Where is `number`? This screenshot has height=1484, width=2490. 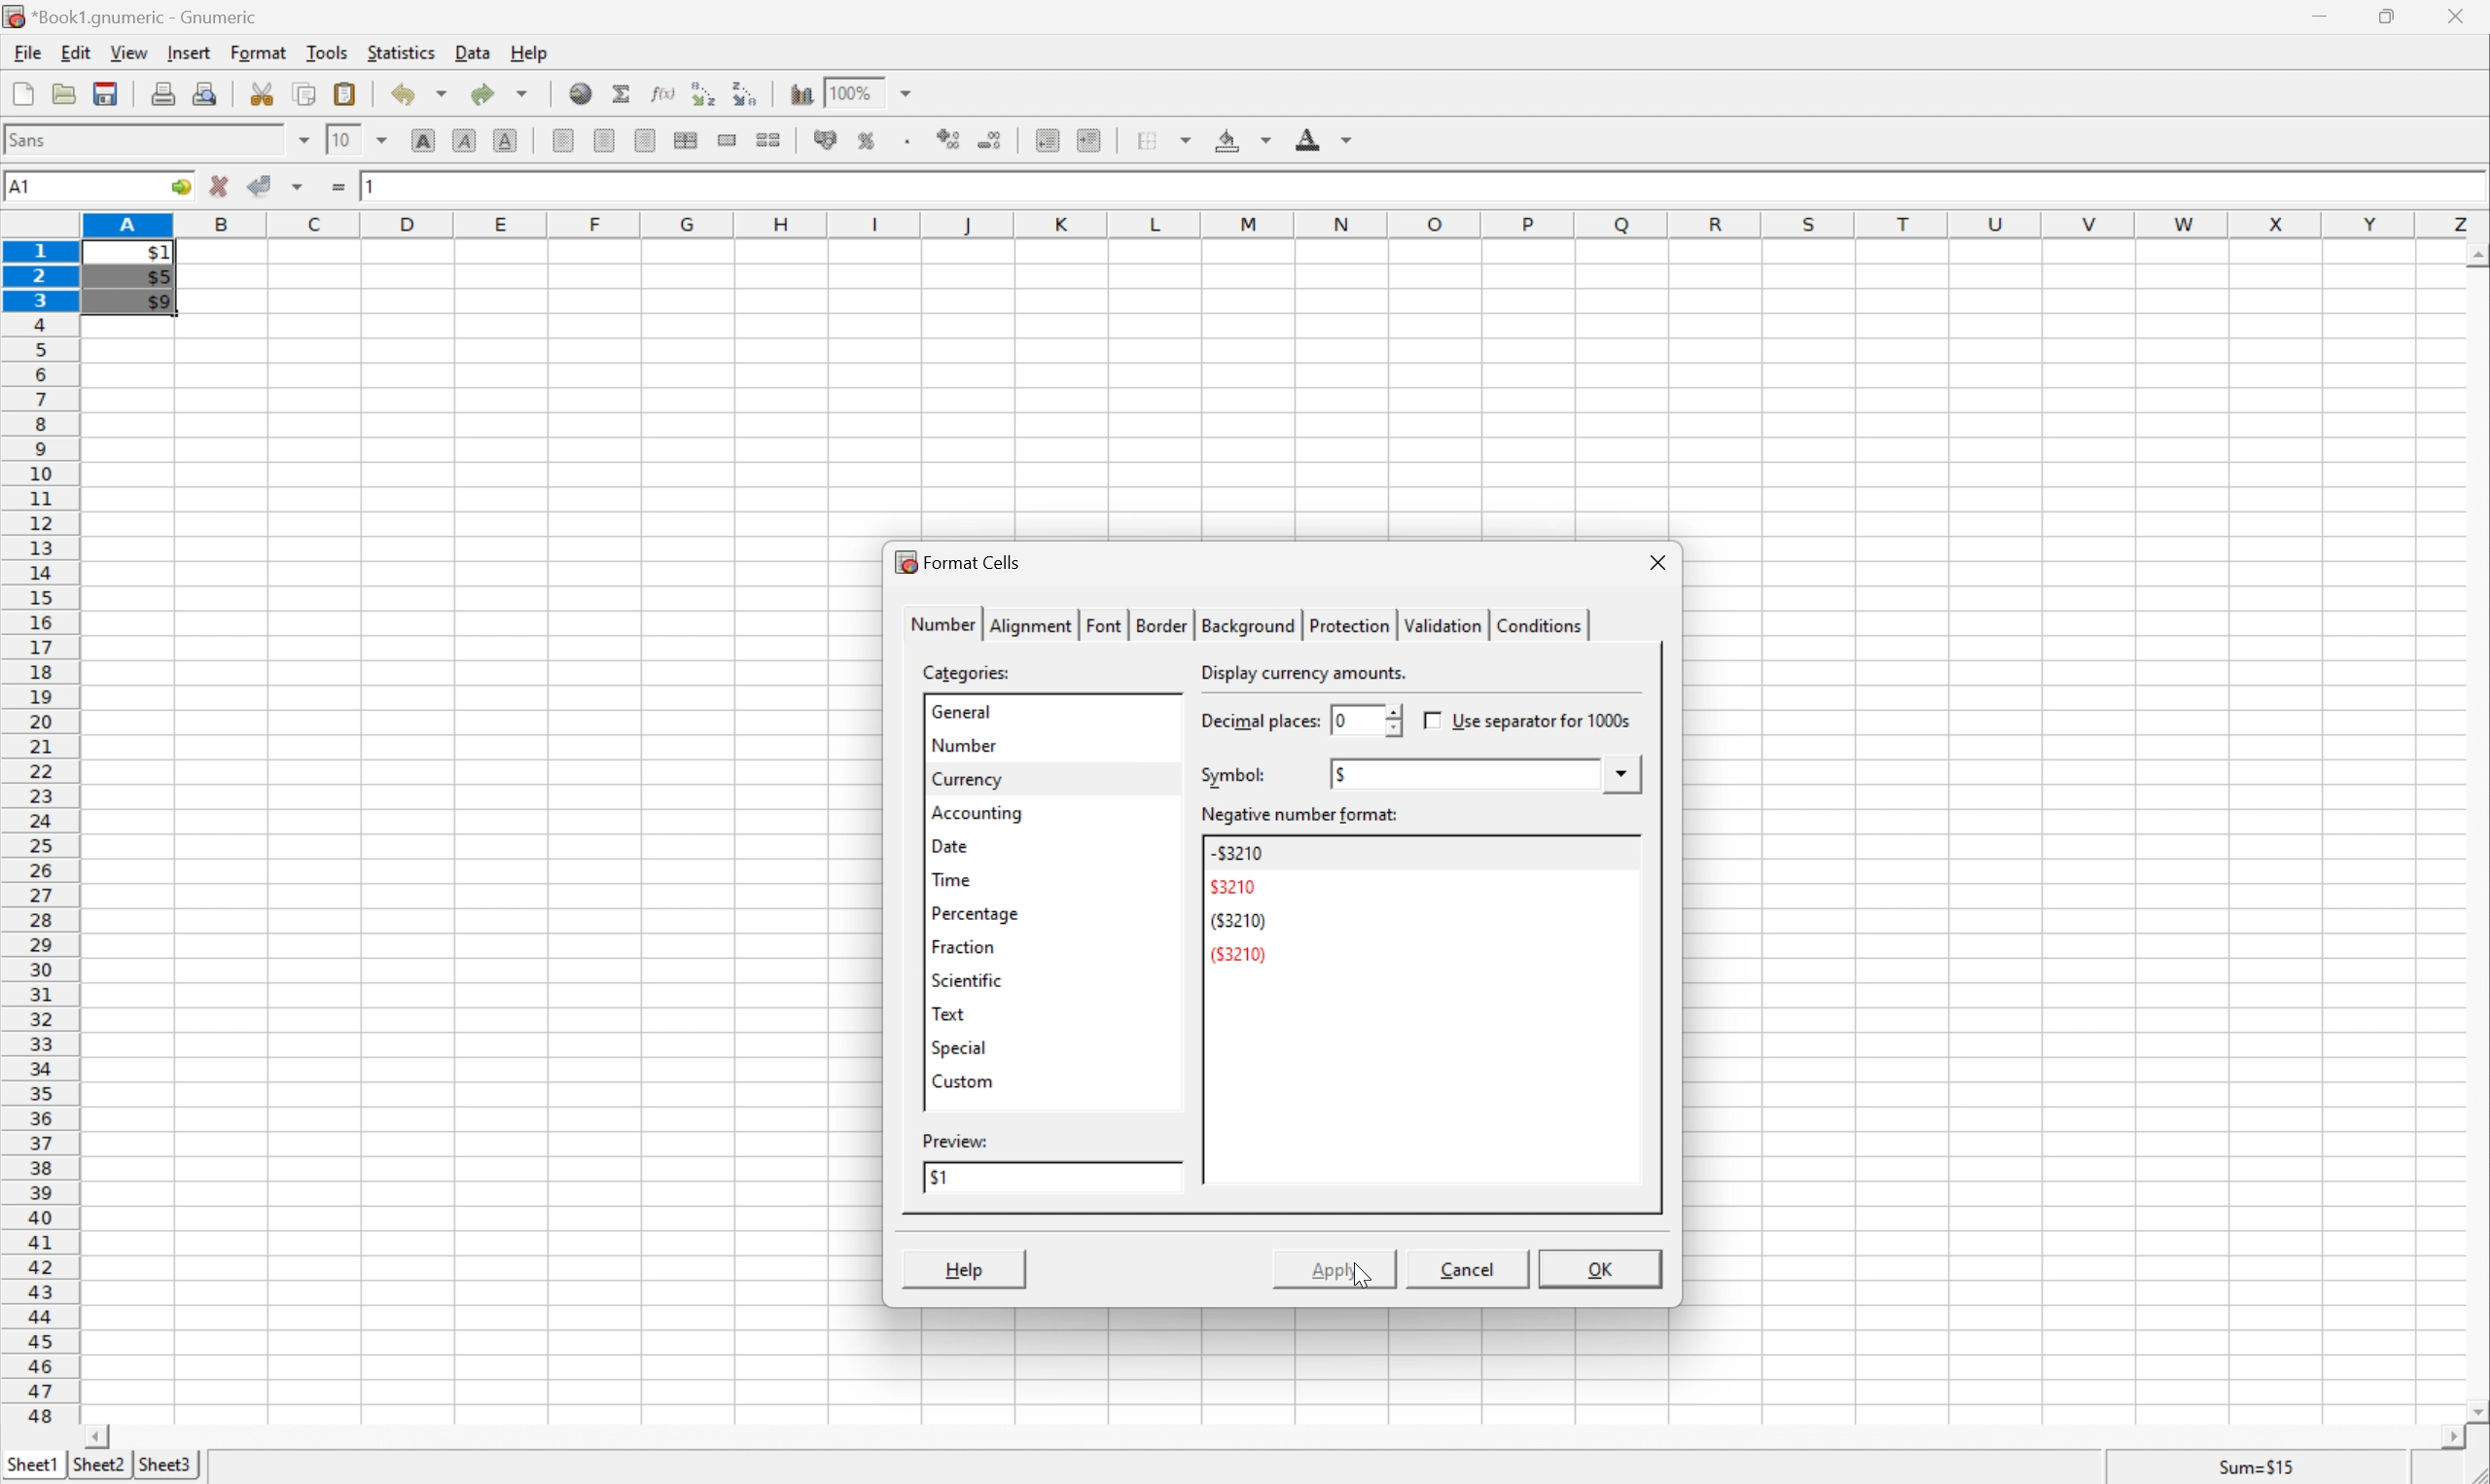
number is located at coordinates (942, 622).